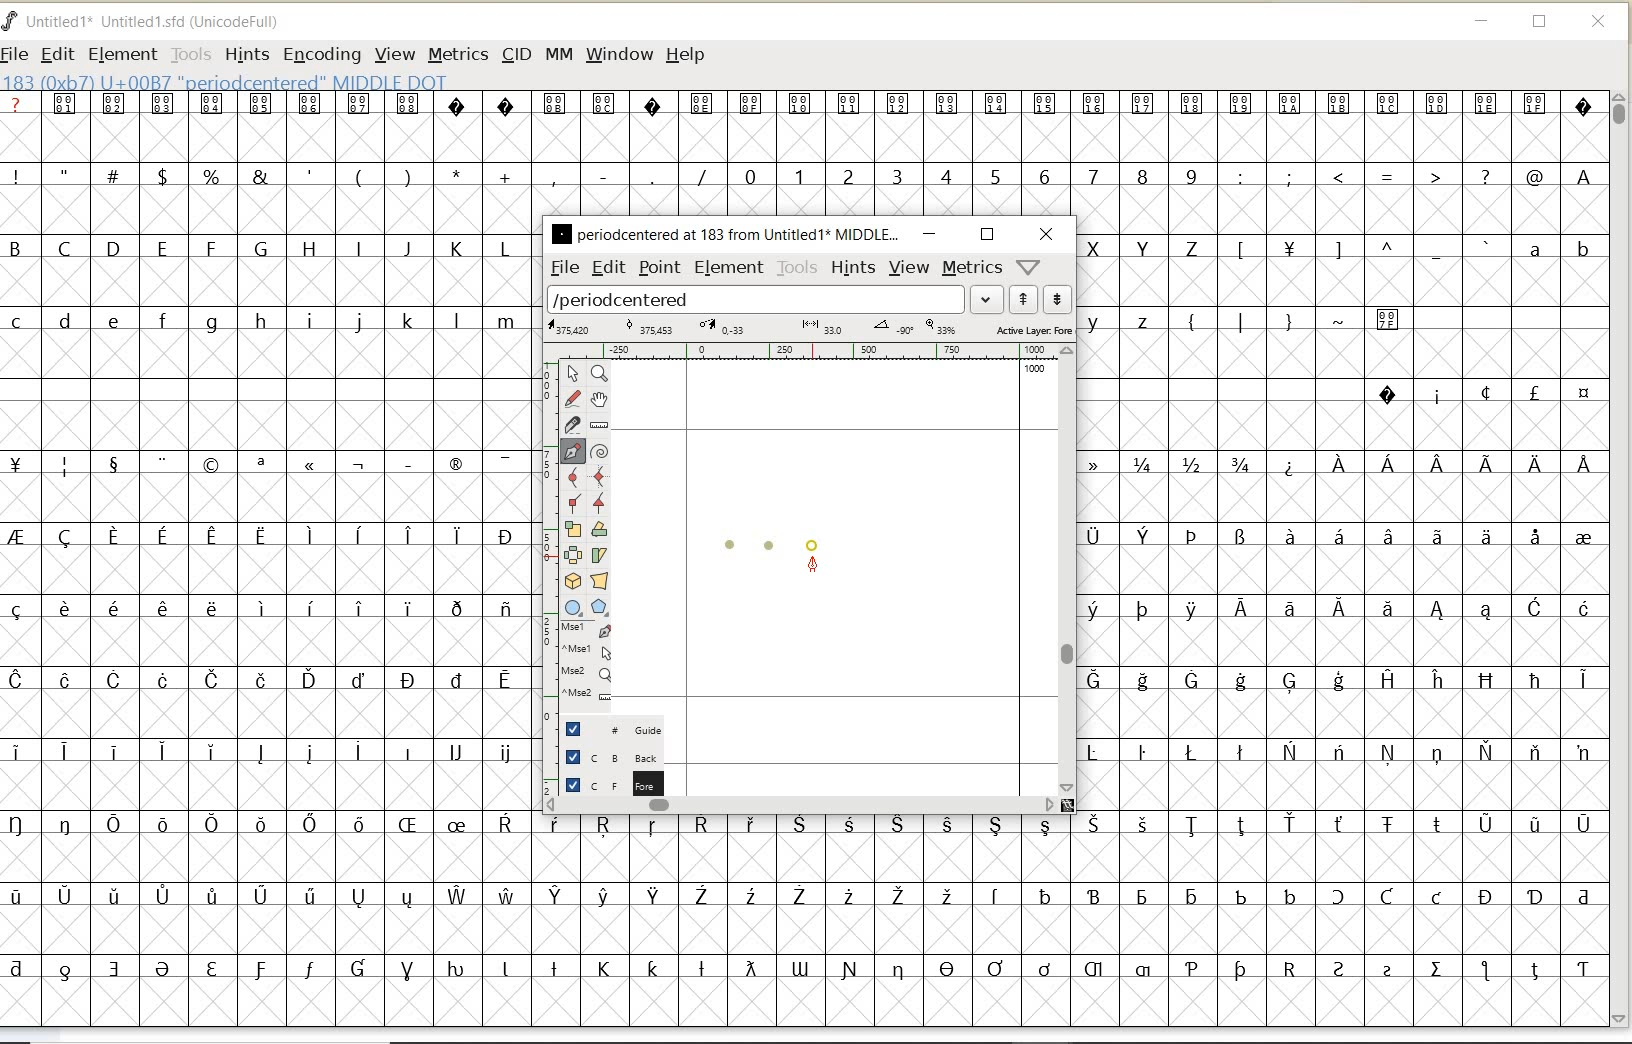  Describe the element at coordinates (574, 555) in the screenshot. I see `flip the selection` at that location.